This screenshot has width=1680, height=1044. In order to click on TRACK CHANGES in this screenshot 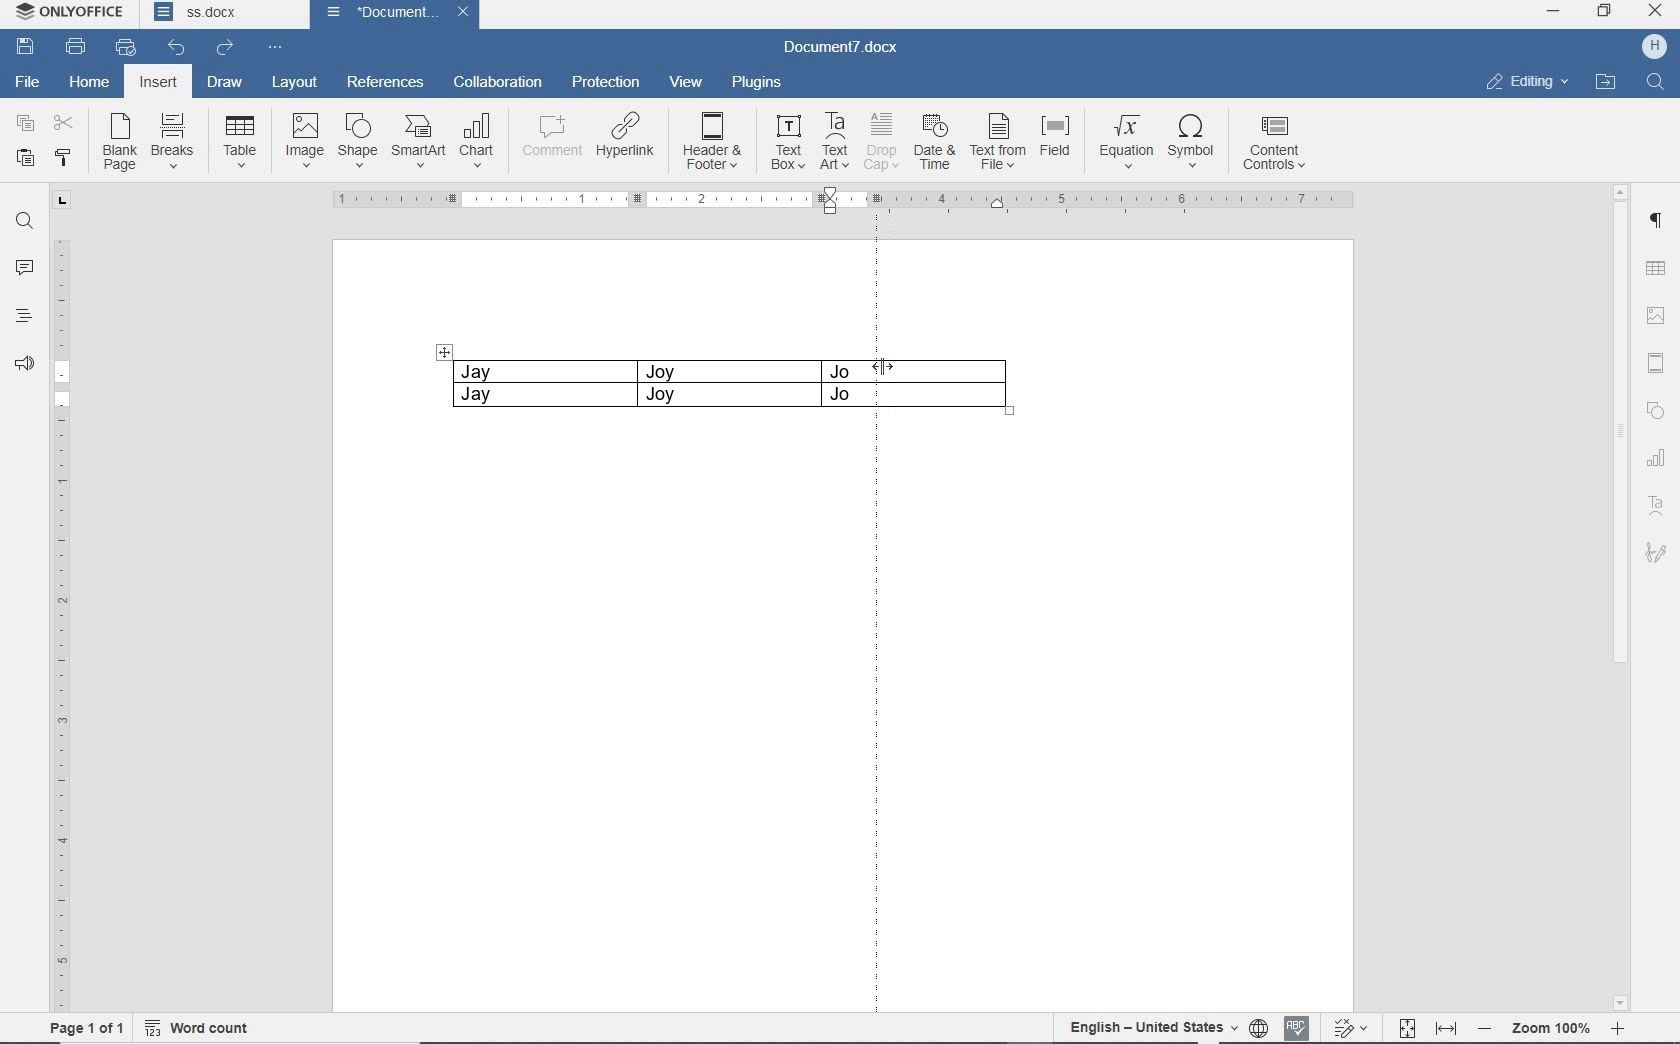, I will do `click(1354, 1027)`.